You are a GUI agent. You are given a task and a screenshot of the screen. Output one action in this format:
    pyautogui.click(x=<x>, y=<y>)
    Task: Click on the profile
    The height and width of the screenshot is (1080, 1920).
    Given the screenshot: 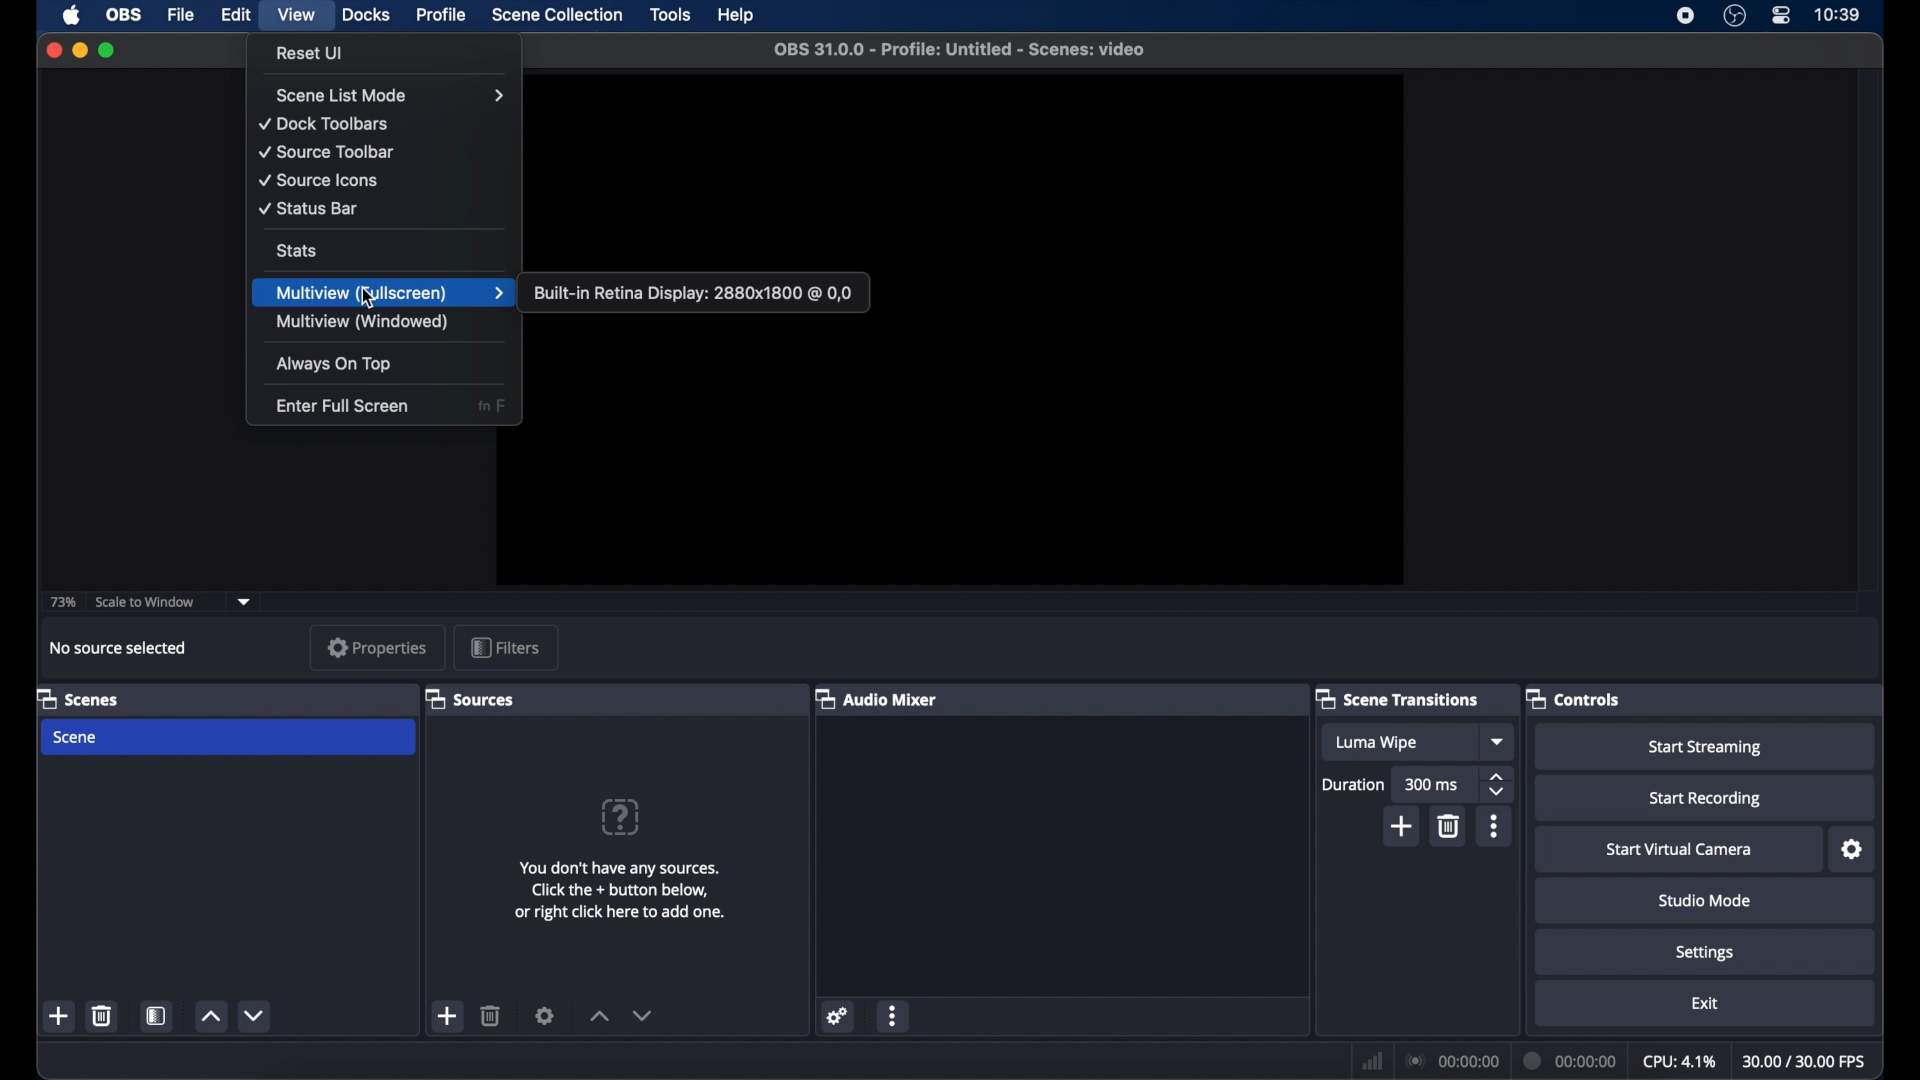 What is the action you would take?
    pyautogui.click(x=442, y=13)
    